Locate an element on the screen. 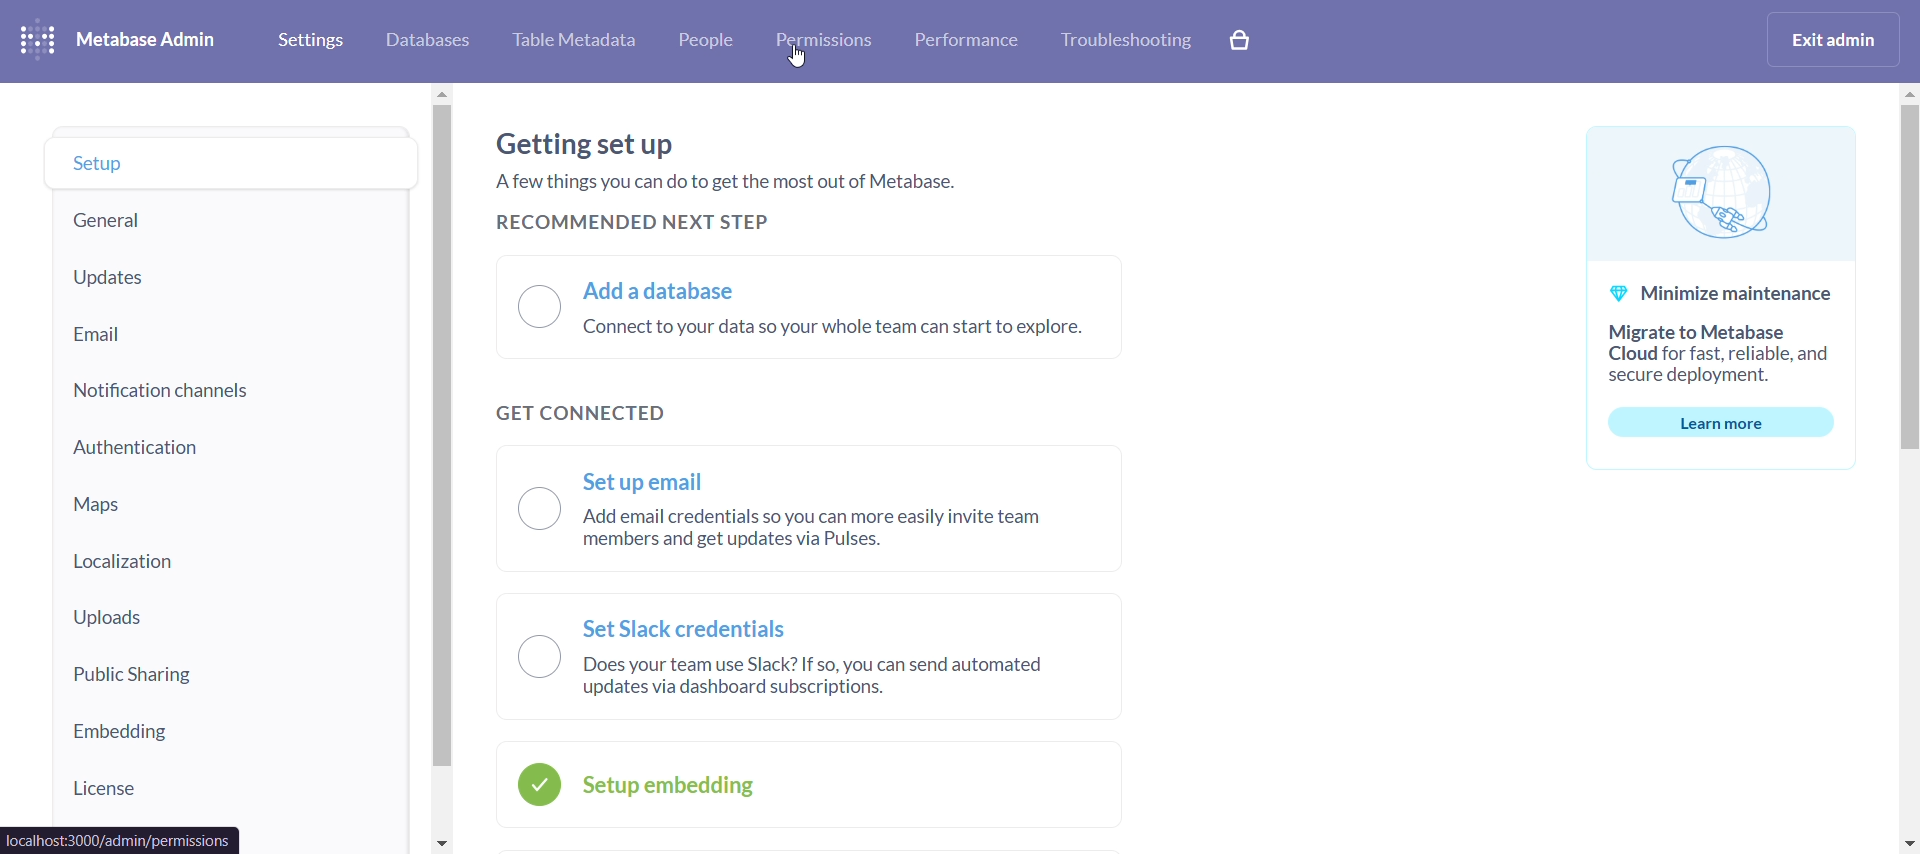  people is located at coordinates (709, 38).